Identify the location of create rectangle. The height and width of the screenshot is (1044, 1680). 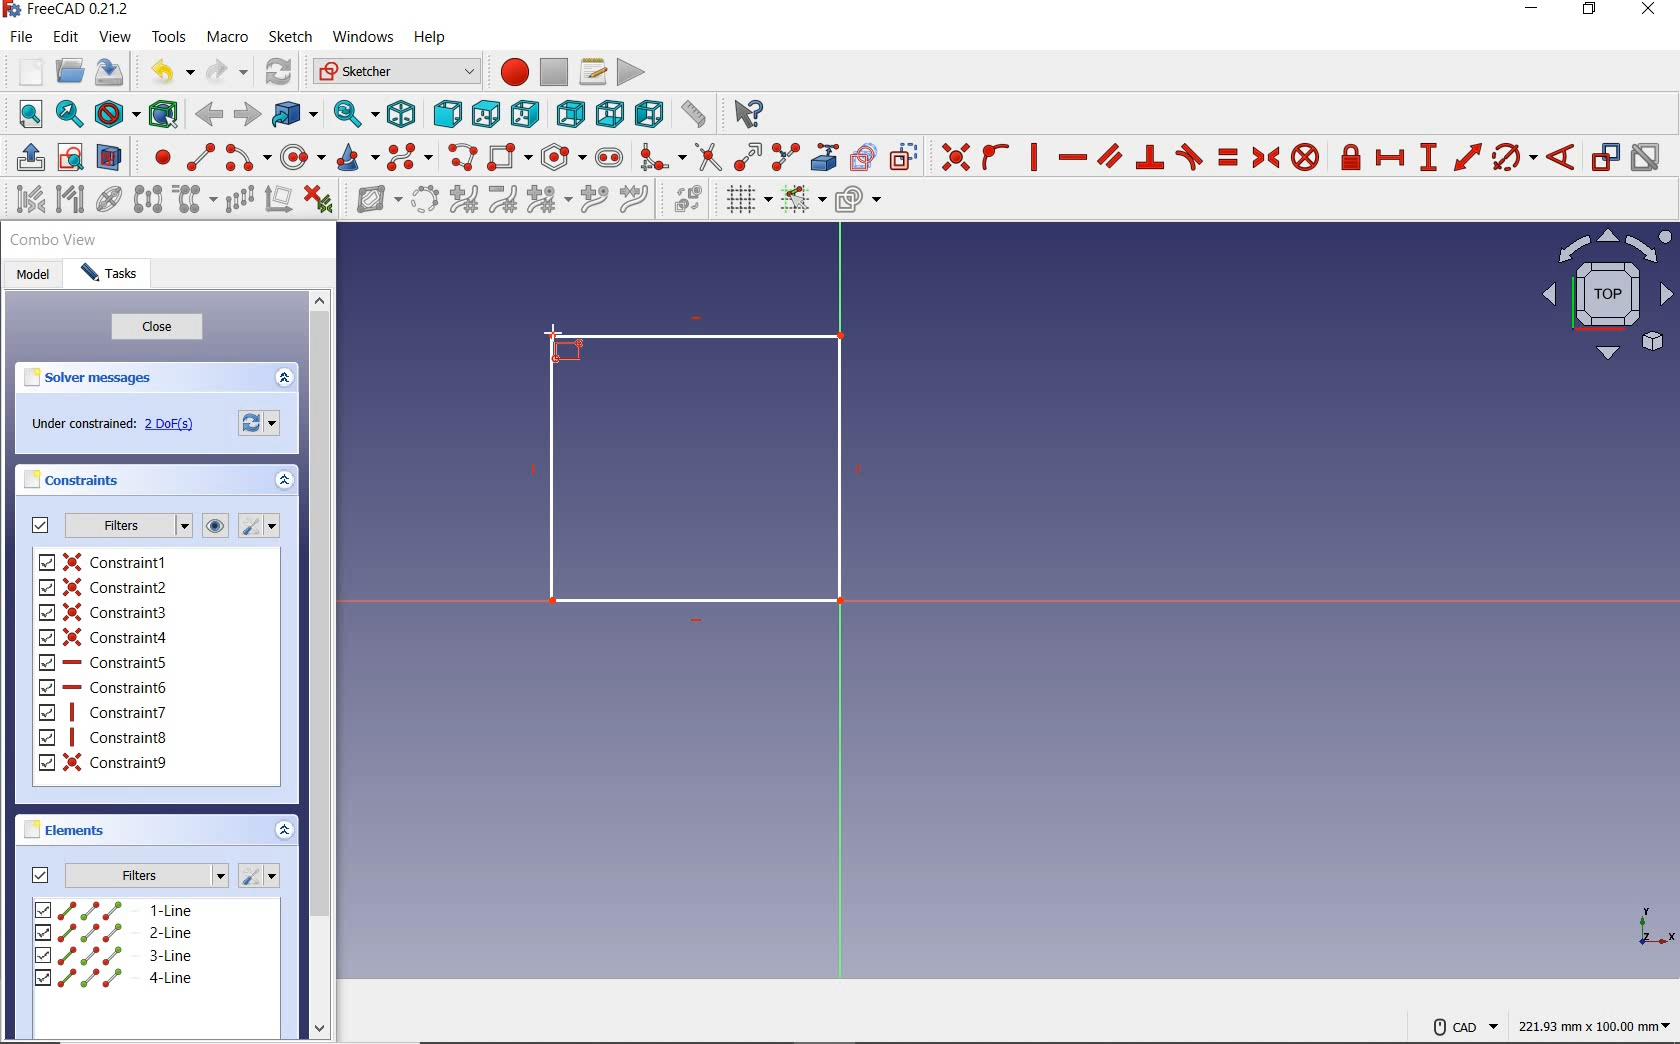
(510, 156).